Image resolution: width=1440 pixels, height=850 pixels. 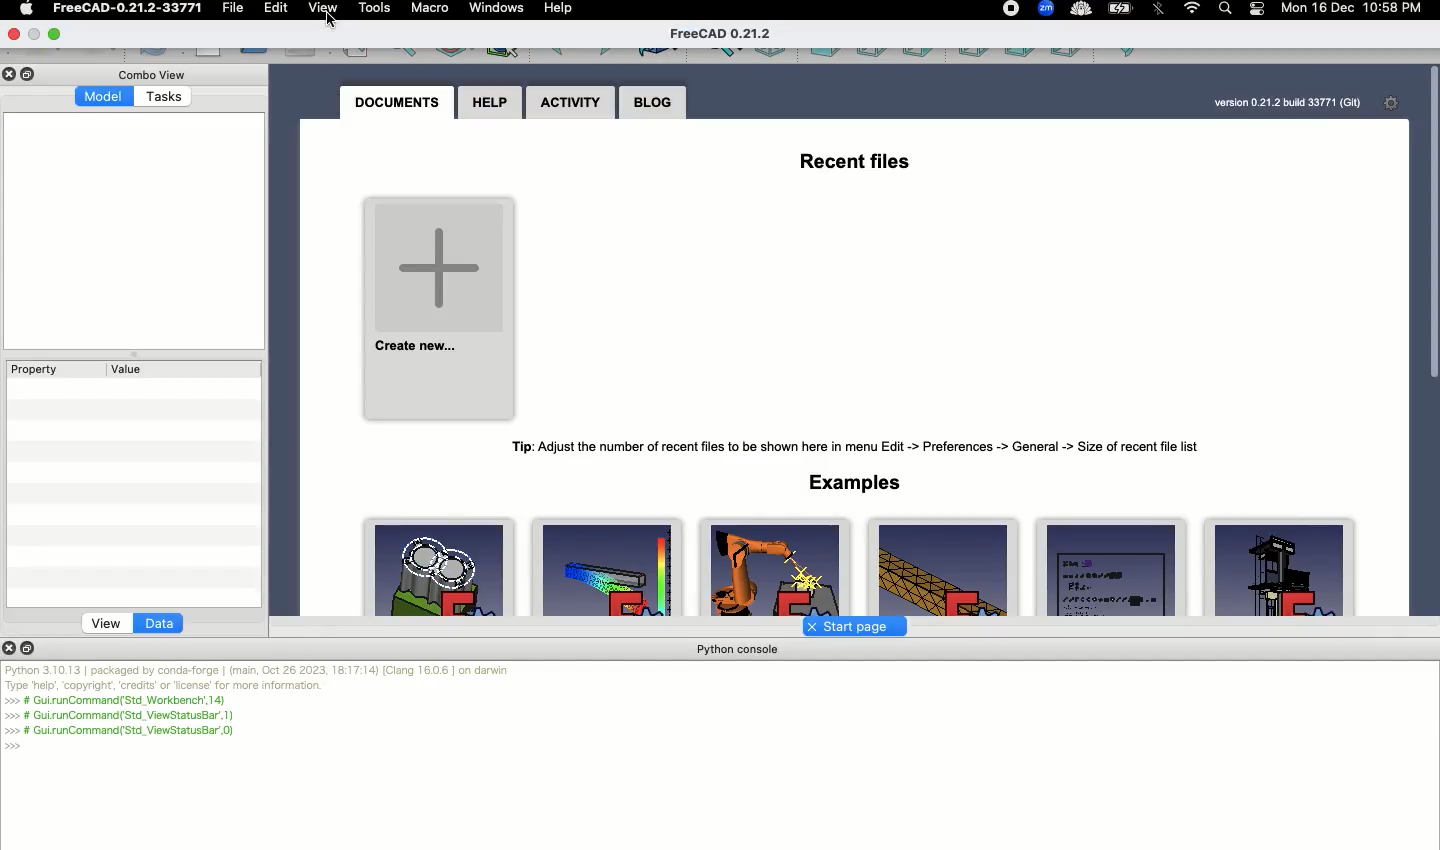 What do you see at coordinates (278, 10) in the screenshot?
I see `Edit` at bounding box center [278, 10].